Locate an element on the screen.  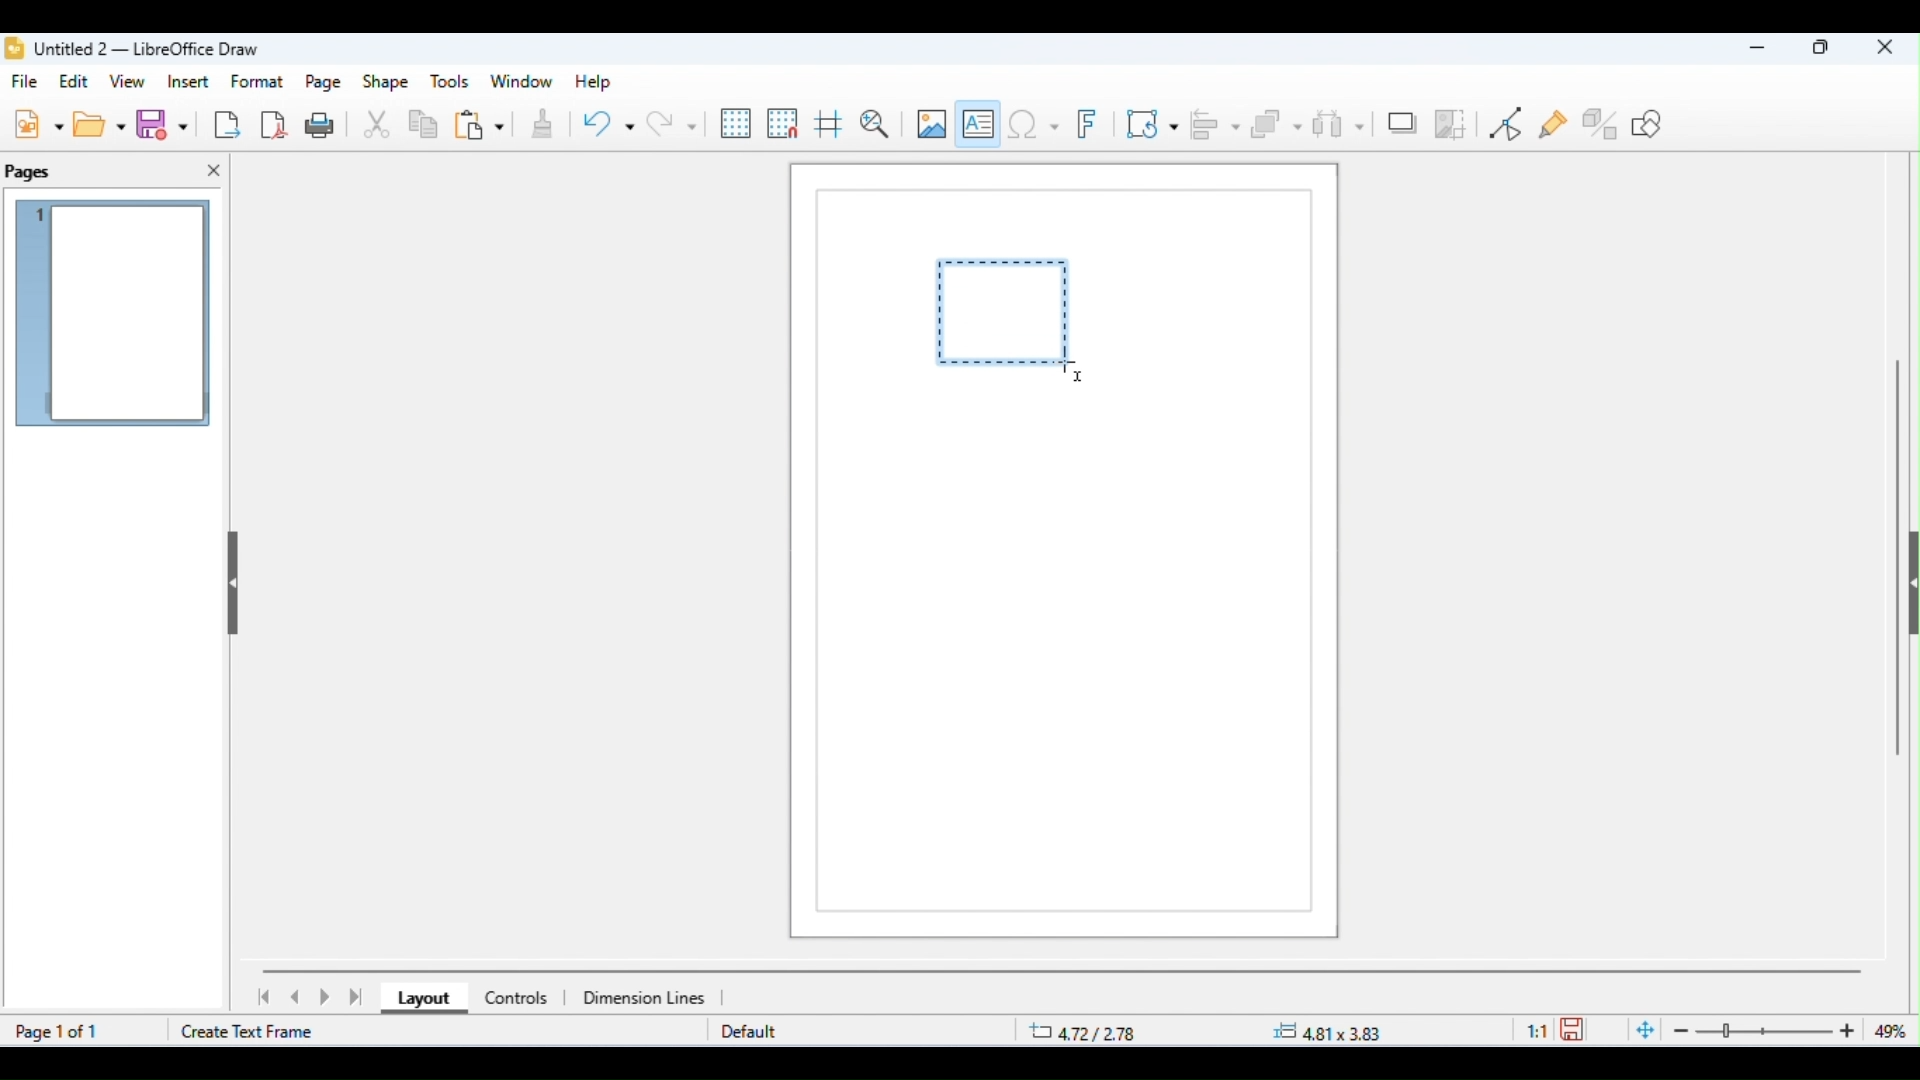
cursor is located at coordinates (1071, 370).